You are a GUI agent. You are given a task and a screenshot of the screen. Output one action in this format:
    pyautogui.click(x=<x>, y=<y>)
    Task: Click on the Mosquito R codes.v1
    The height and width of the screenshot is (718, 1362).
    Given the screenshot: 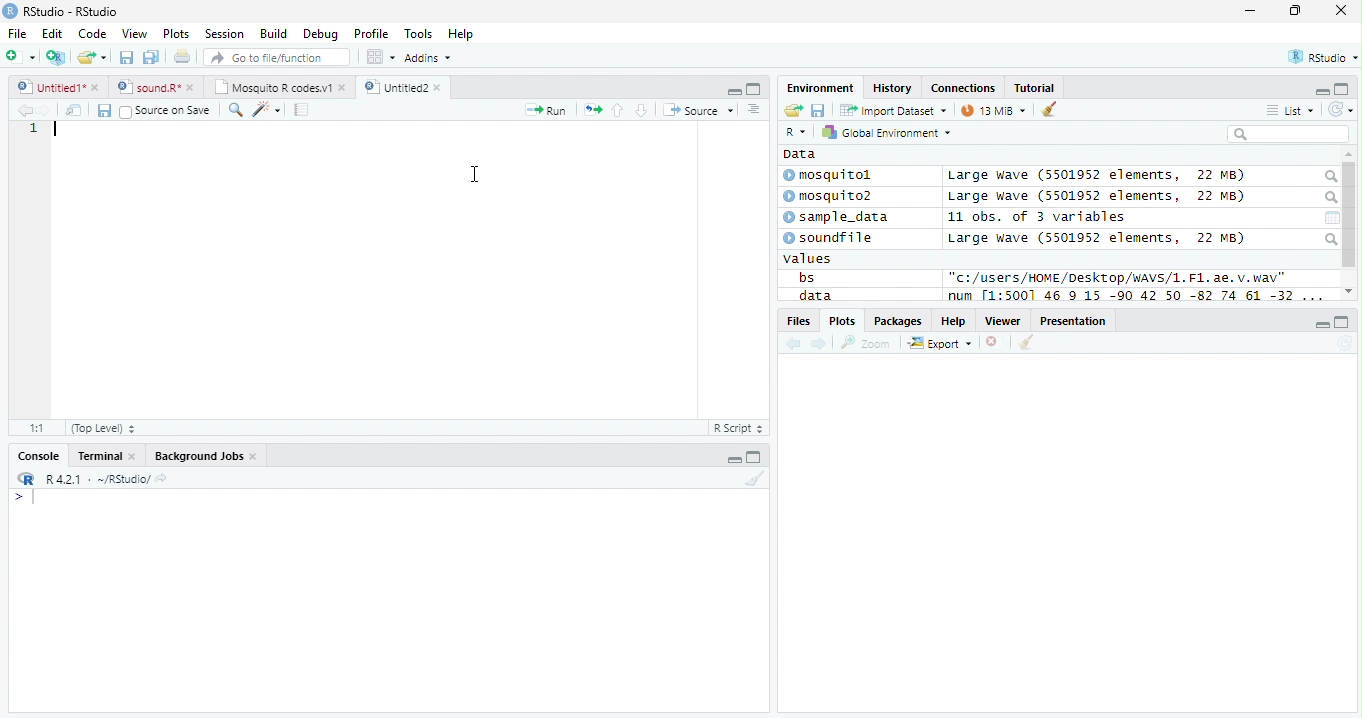 What is the action you would take?
    pyautogui.click(x=277, y=86)
    